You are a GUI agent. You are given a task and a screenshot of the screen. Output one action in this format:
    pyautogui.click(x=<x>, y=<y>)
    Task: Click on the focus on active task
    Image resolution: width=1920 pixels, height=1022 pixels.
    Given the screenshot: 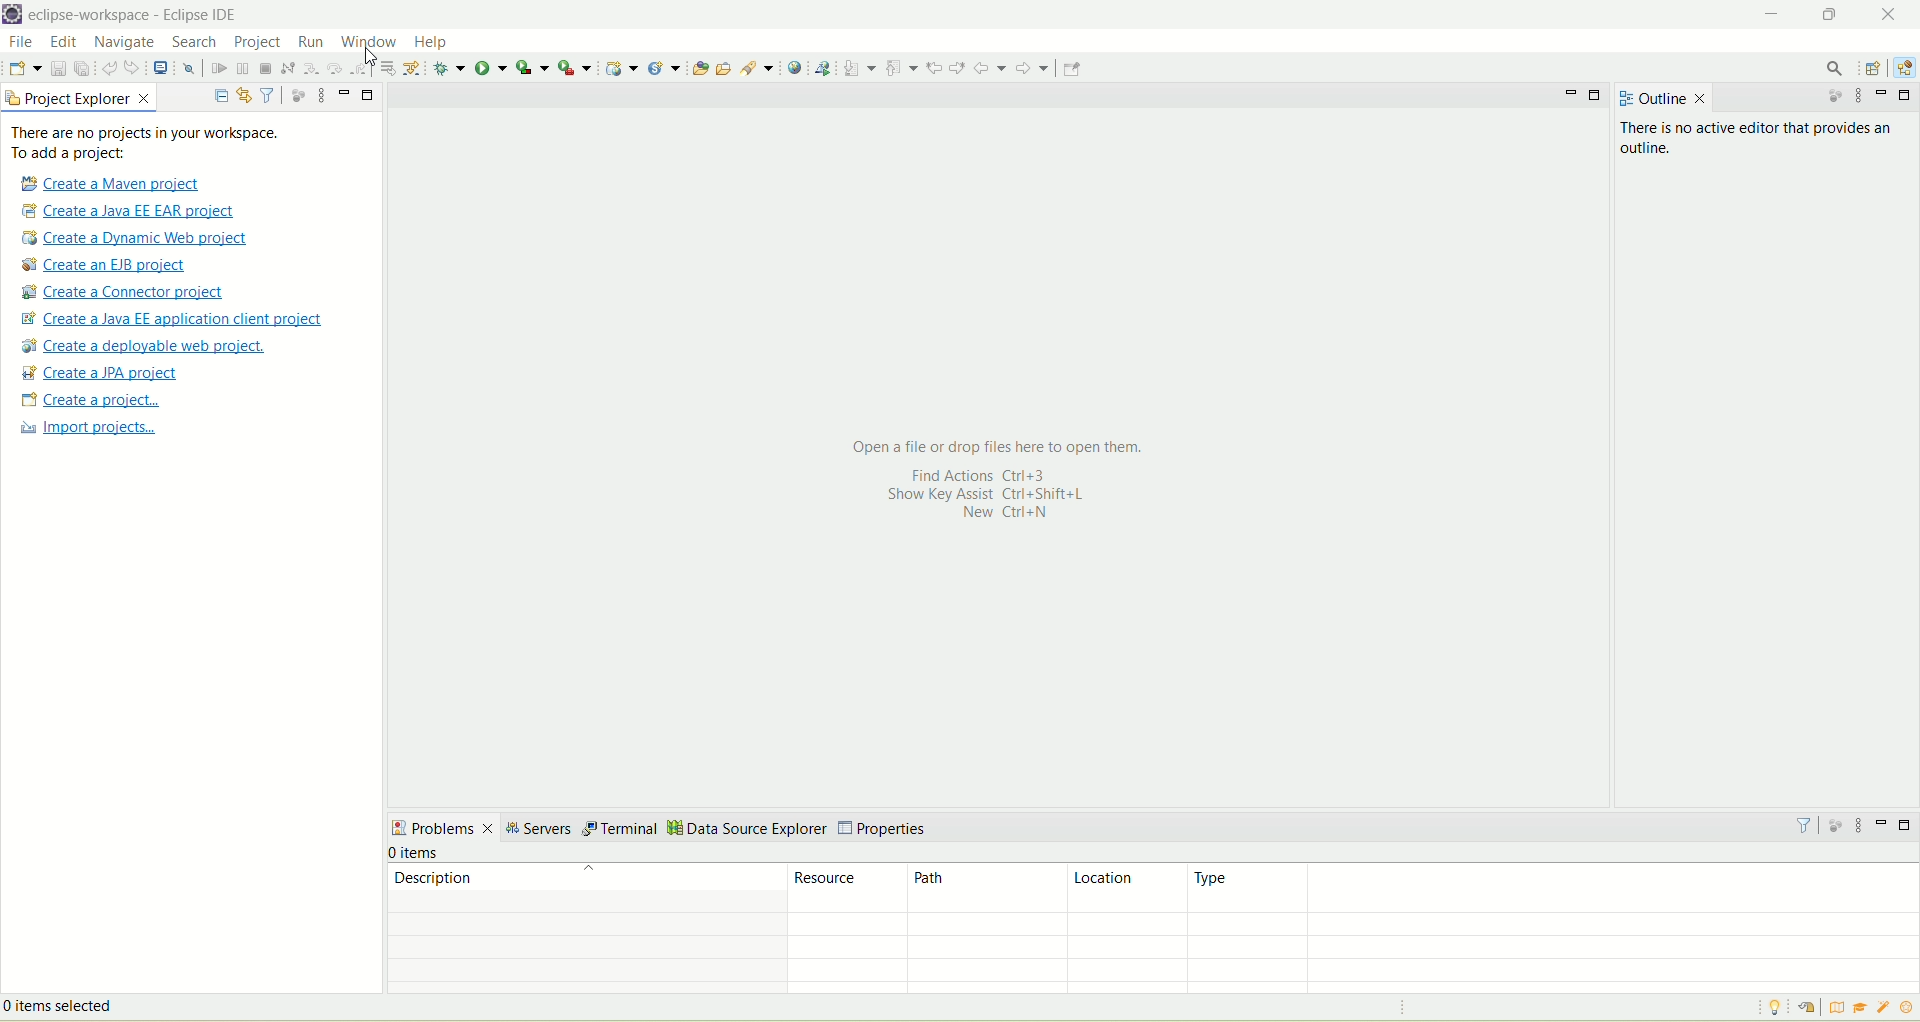 What is the action you would take?
    pyautogui.click(x=296, y=94)
    